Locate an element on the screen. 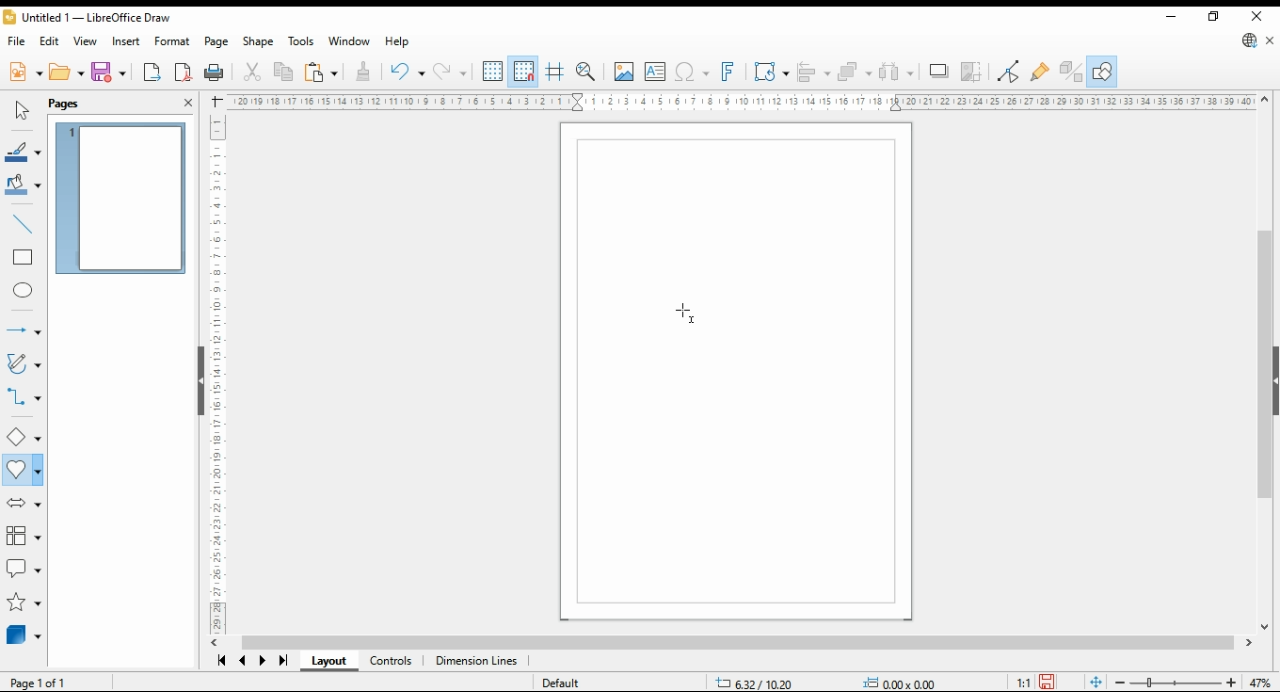  tools is located at coordinates (302, 41).